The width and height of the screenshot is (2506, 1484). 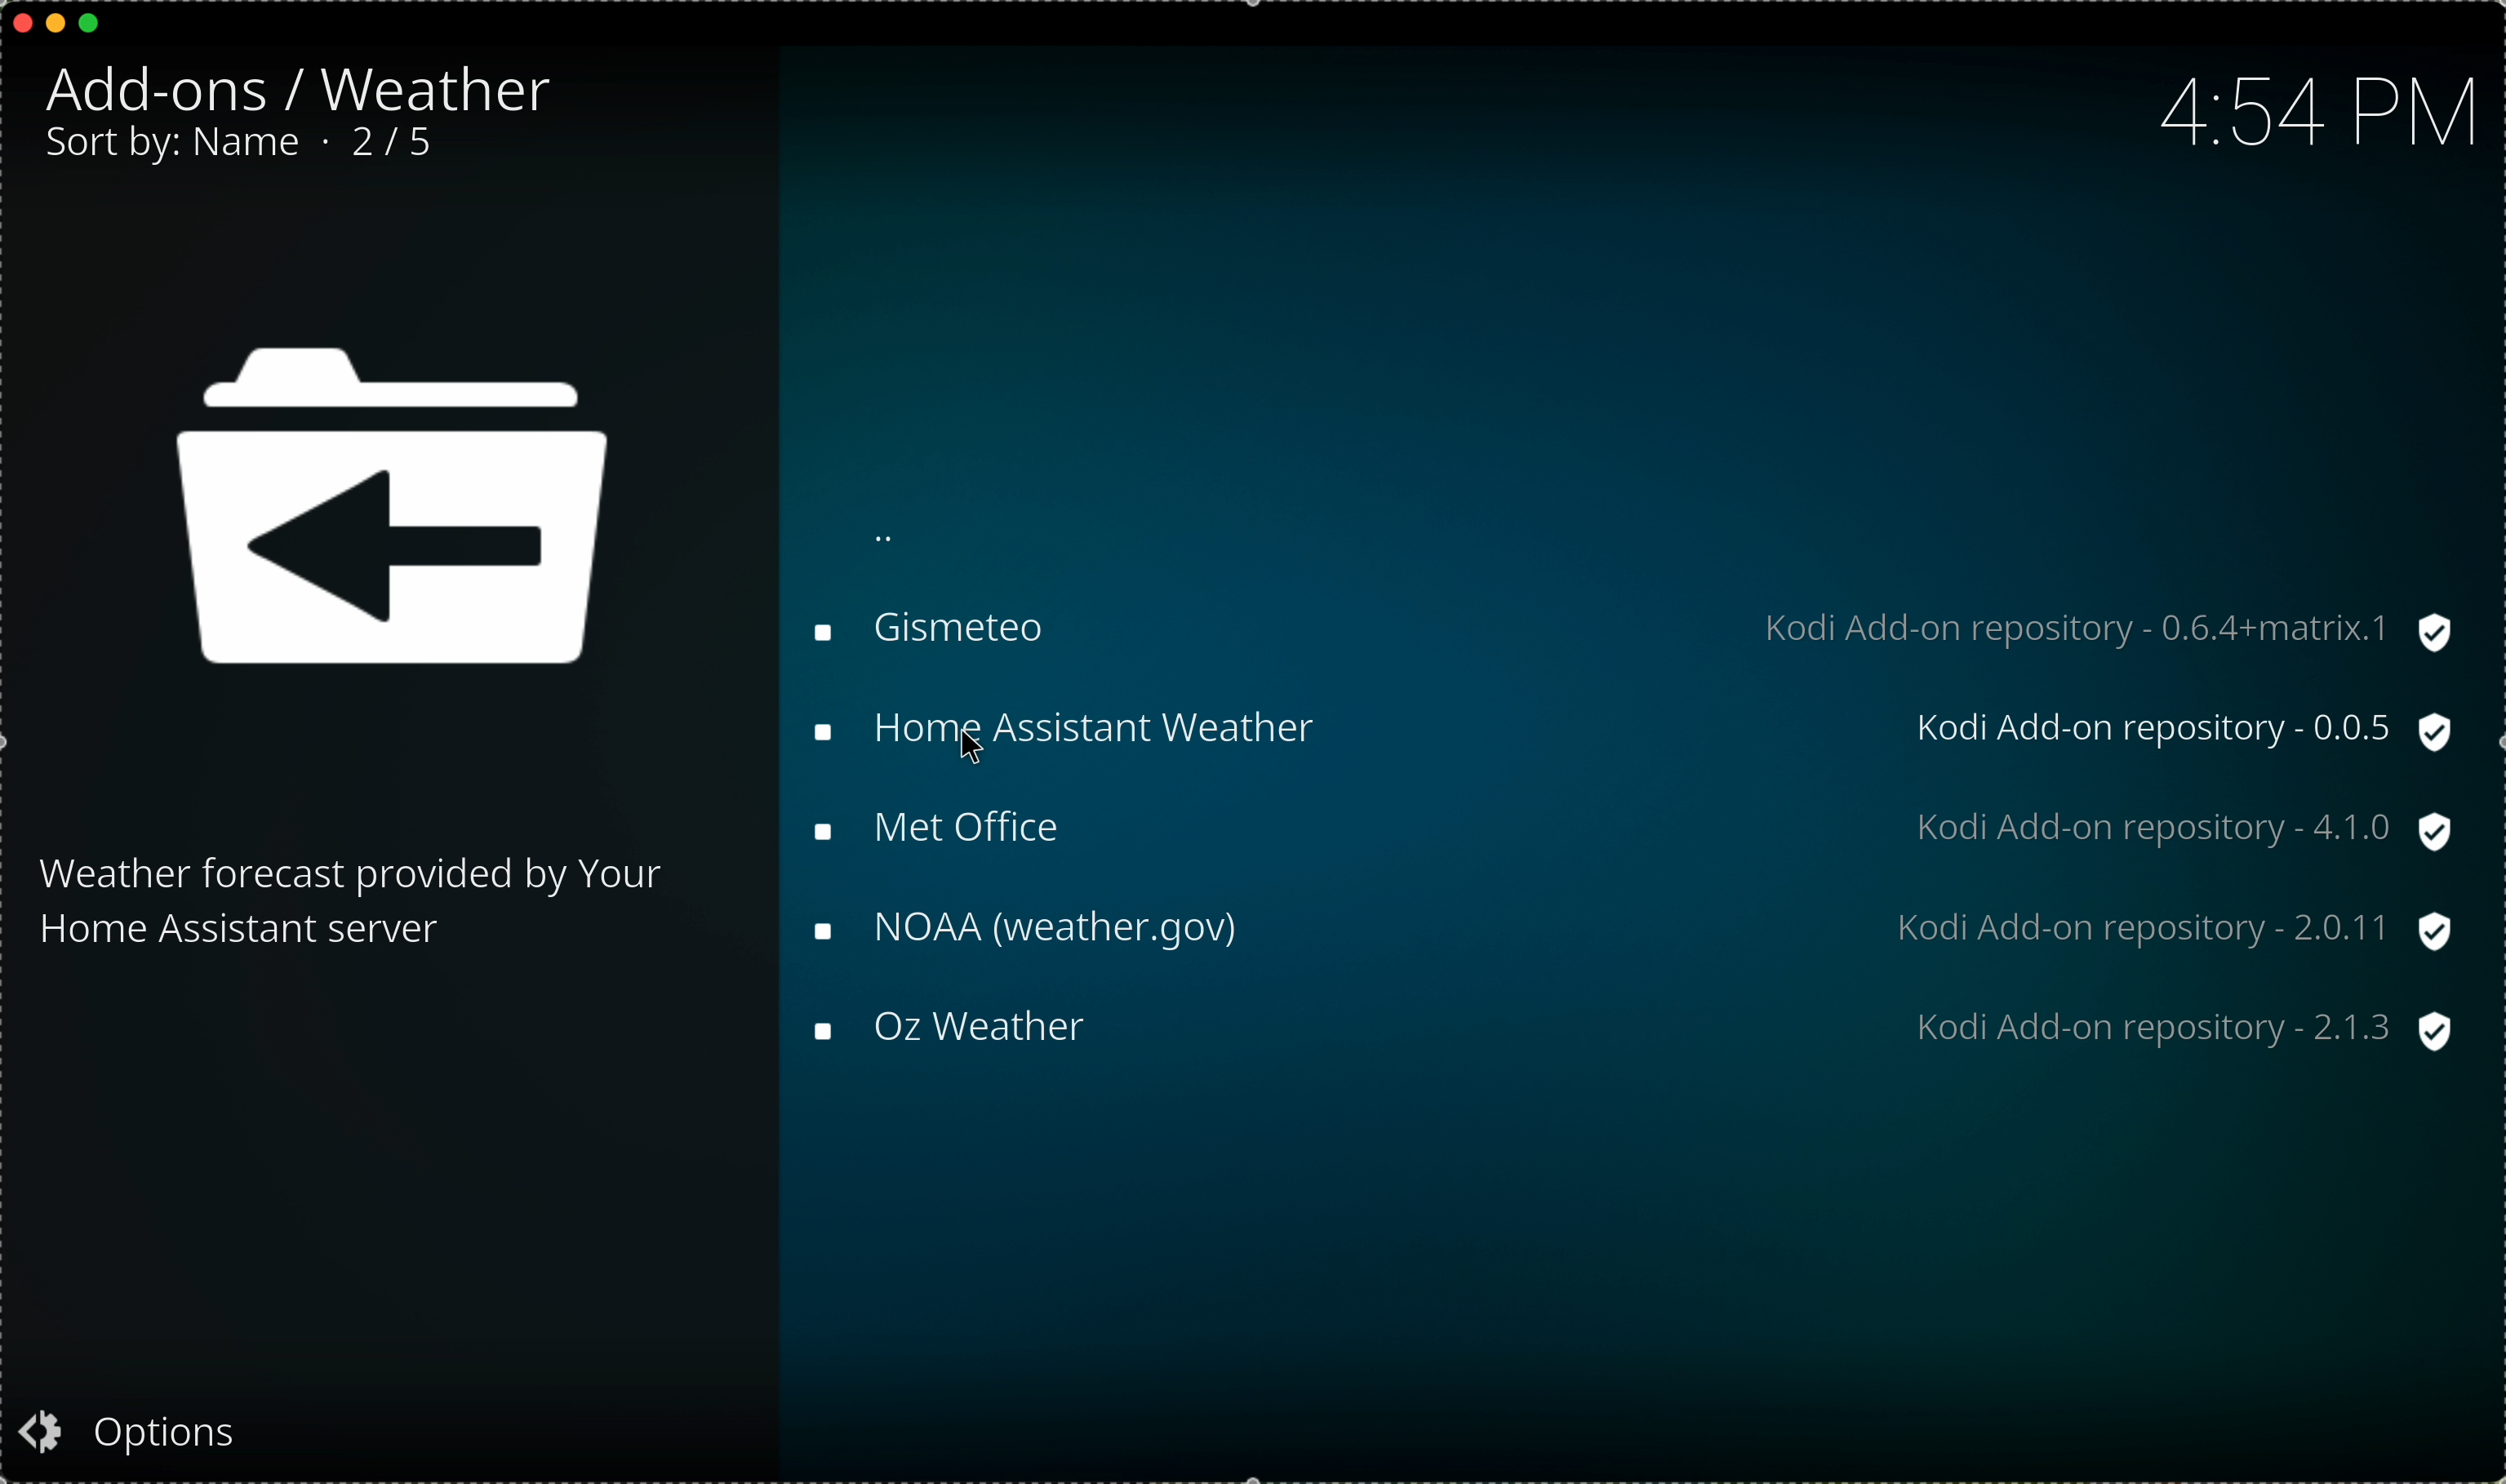 I want to click on close, so click(x=16, y=23).